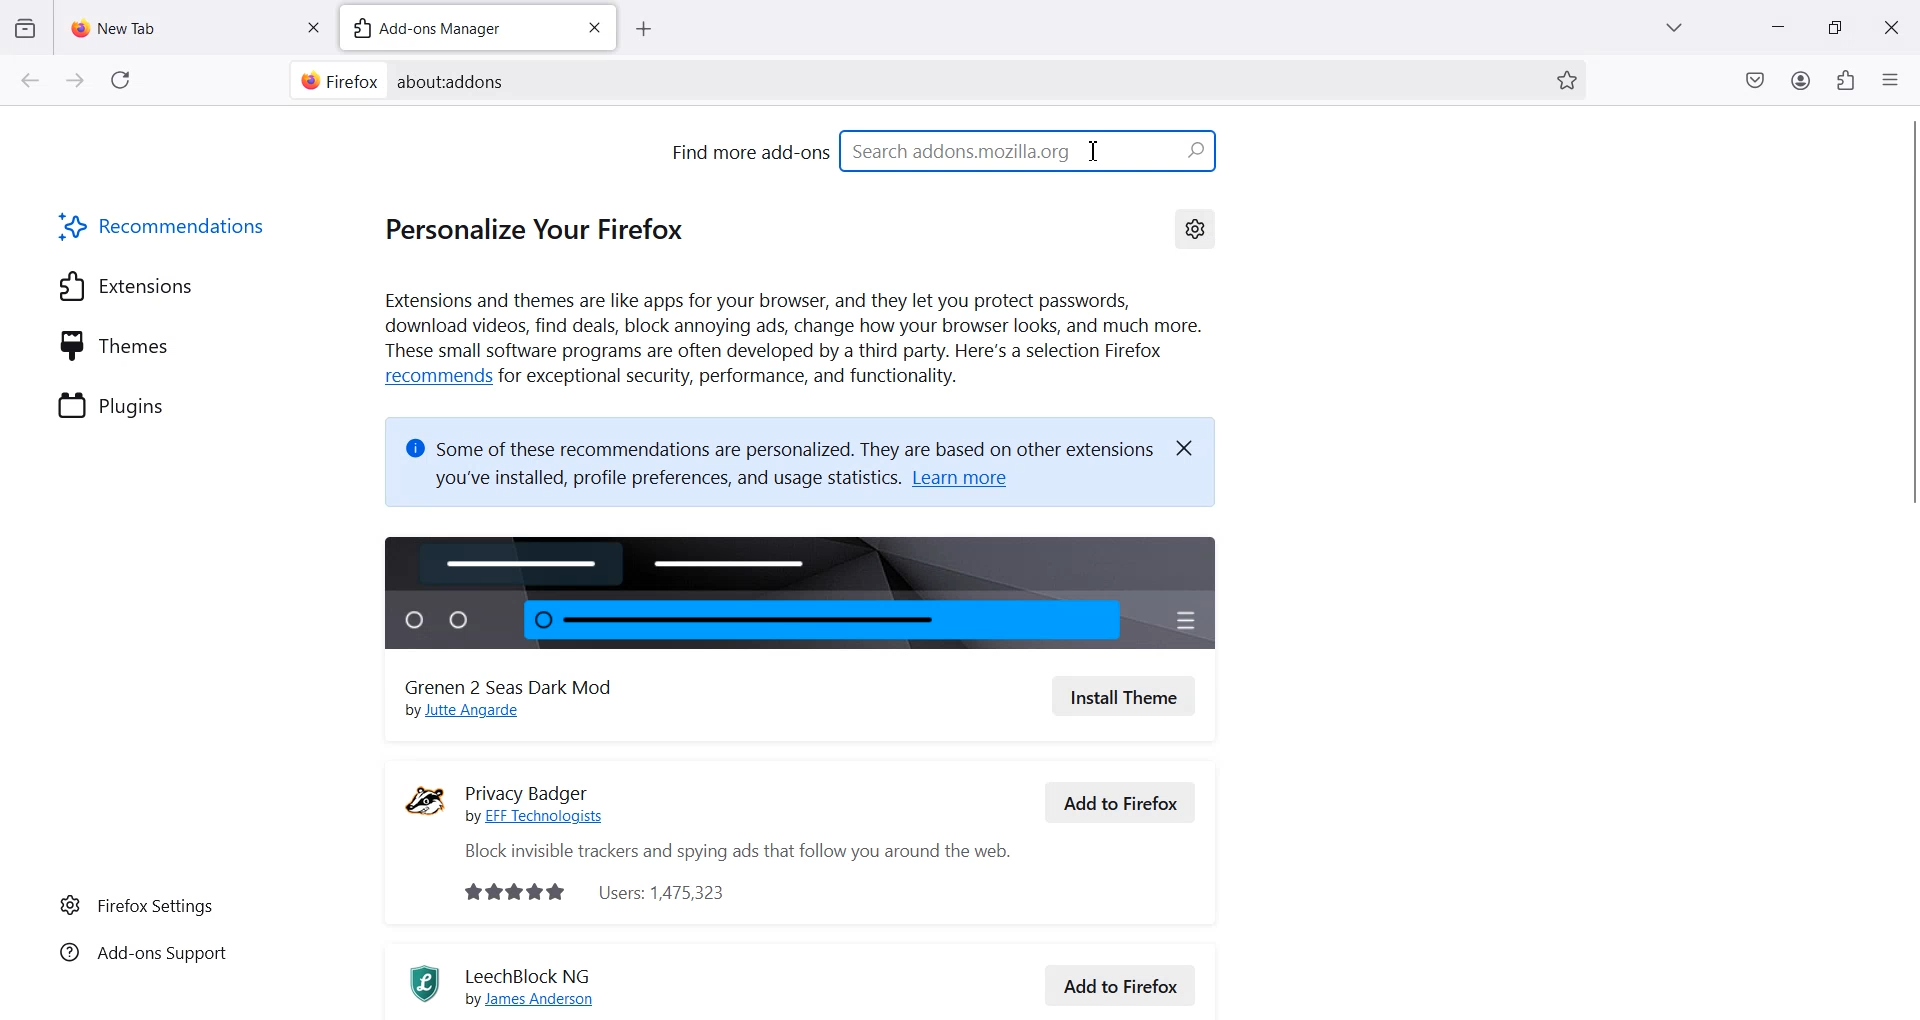 The image size is (1920, 1020). What do you see at coordinates (1096, 151) in the screenshot?
I see `Text Cursor` at bounding box center [1096, 151].